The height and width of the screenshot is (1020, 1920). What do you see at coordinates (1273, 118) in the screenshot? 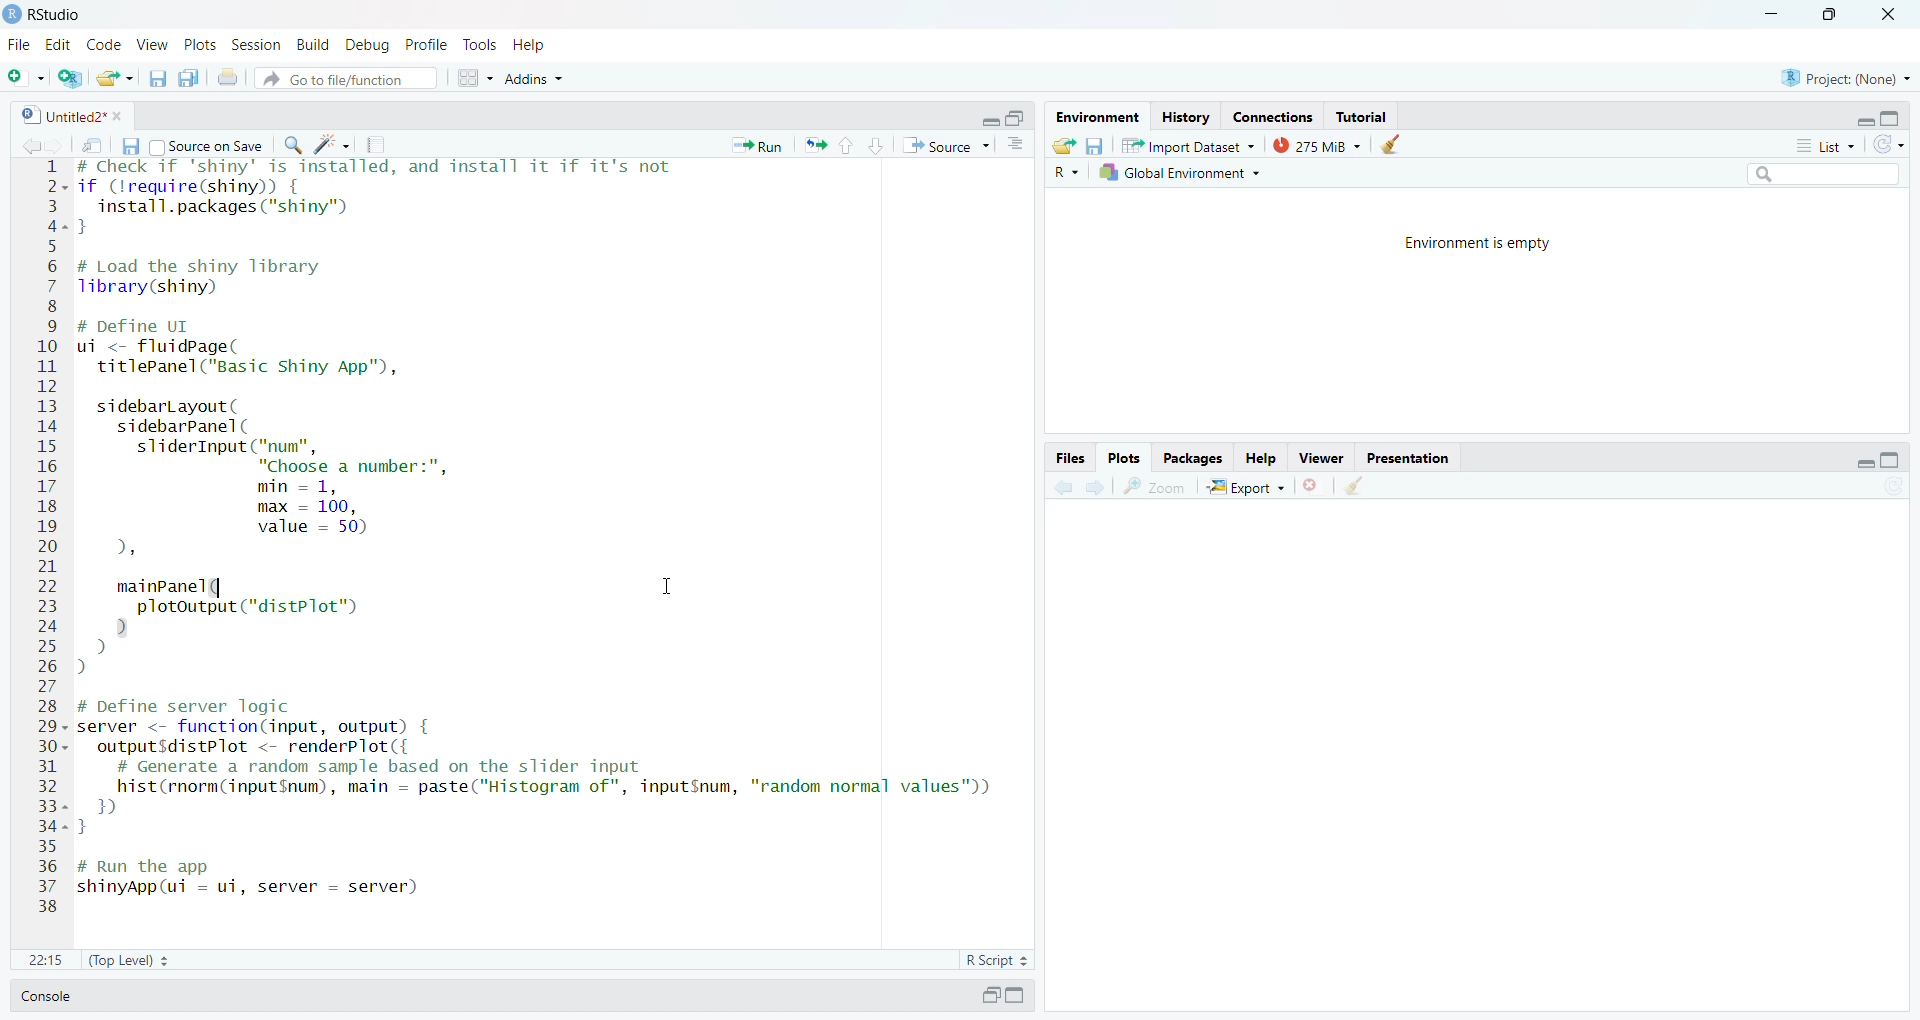
I see `Connections` at bounding box center [1273, 118].